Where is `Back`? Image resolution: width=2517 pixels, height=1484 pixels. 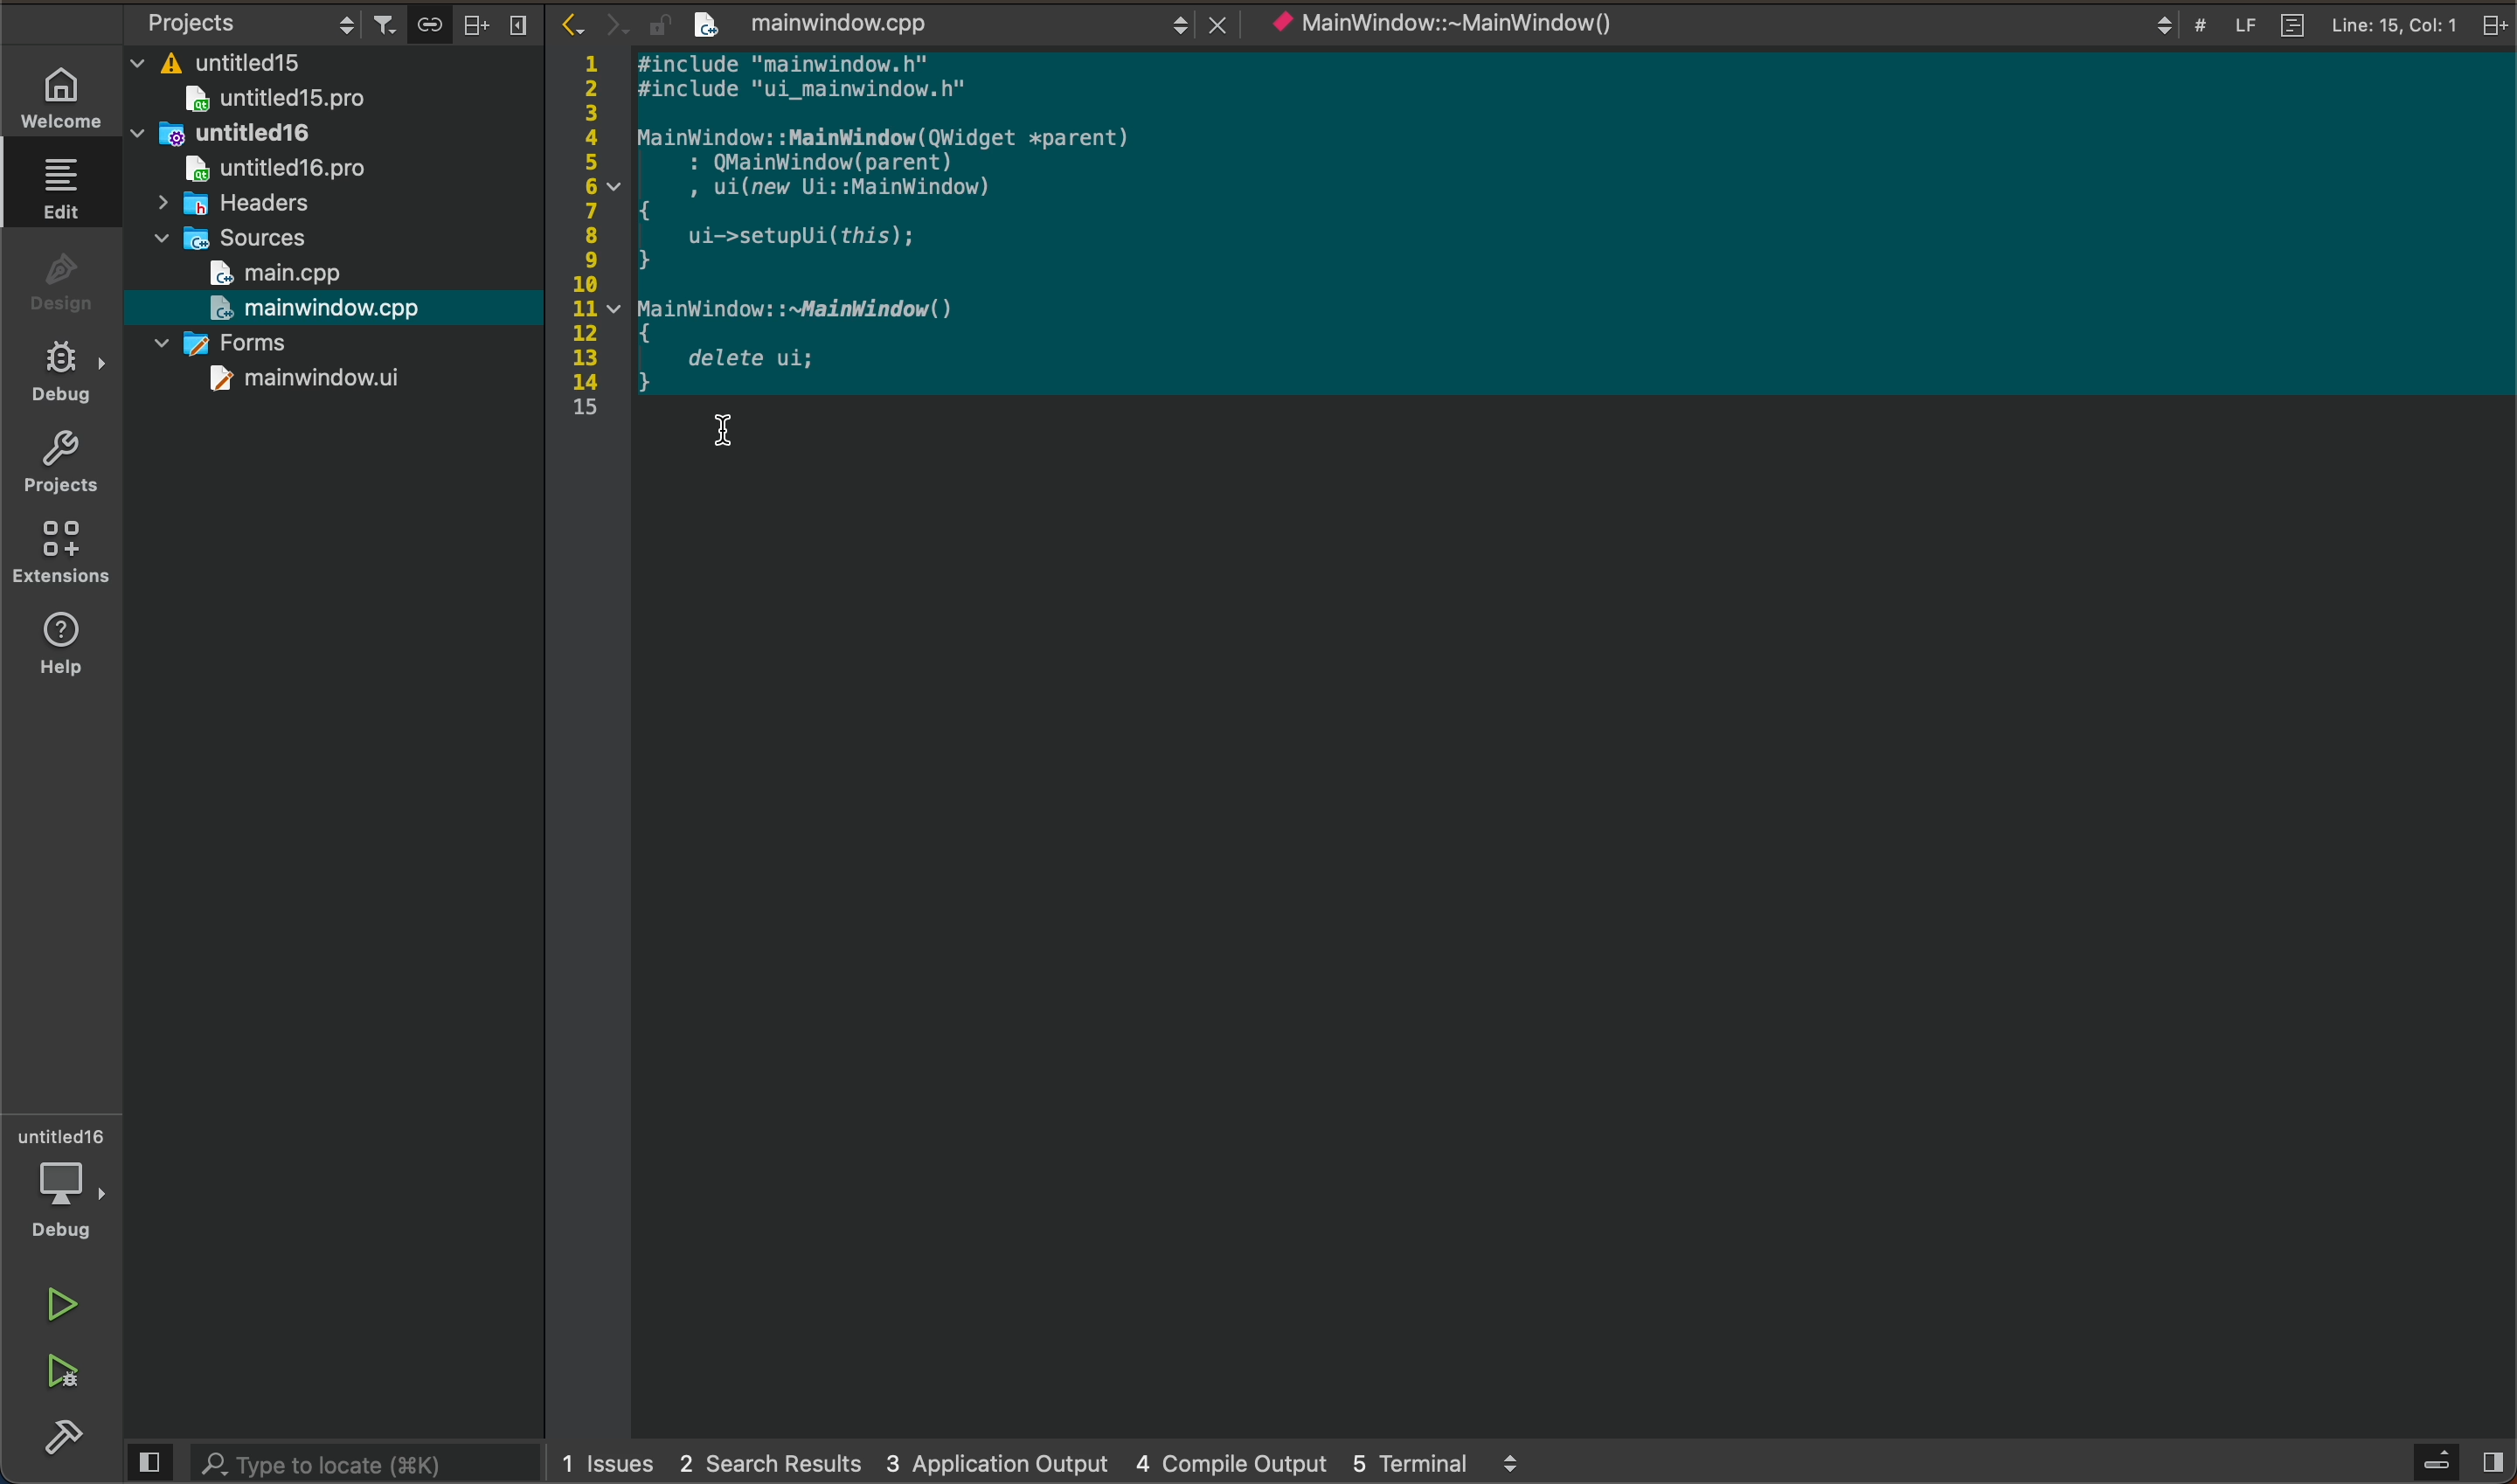
Back is located at coordinates (571, 22).